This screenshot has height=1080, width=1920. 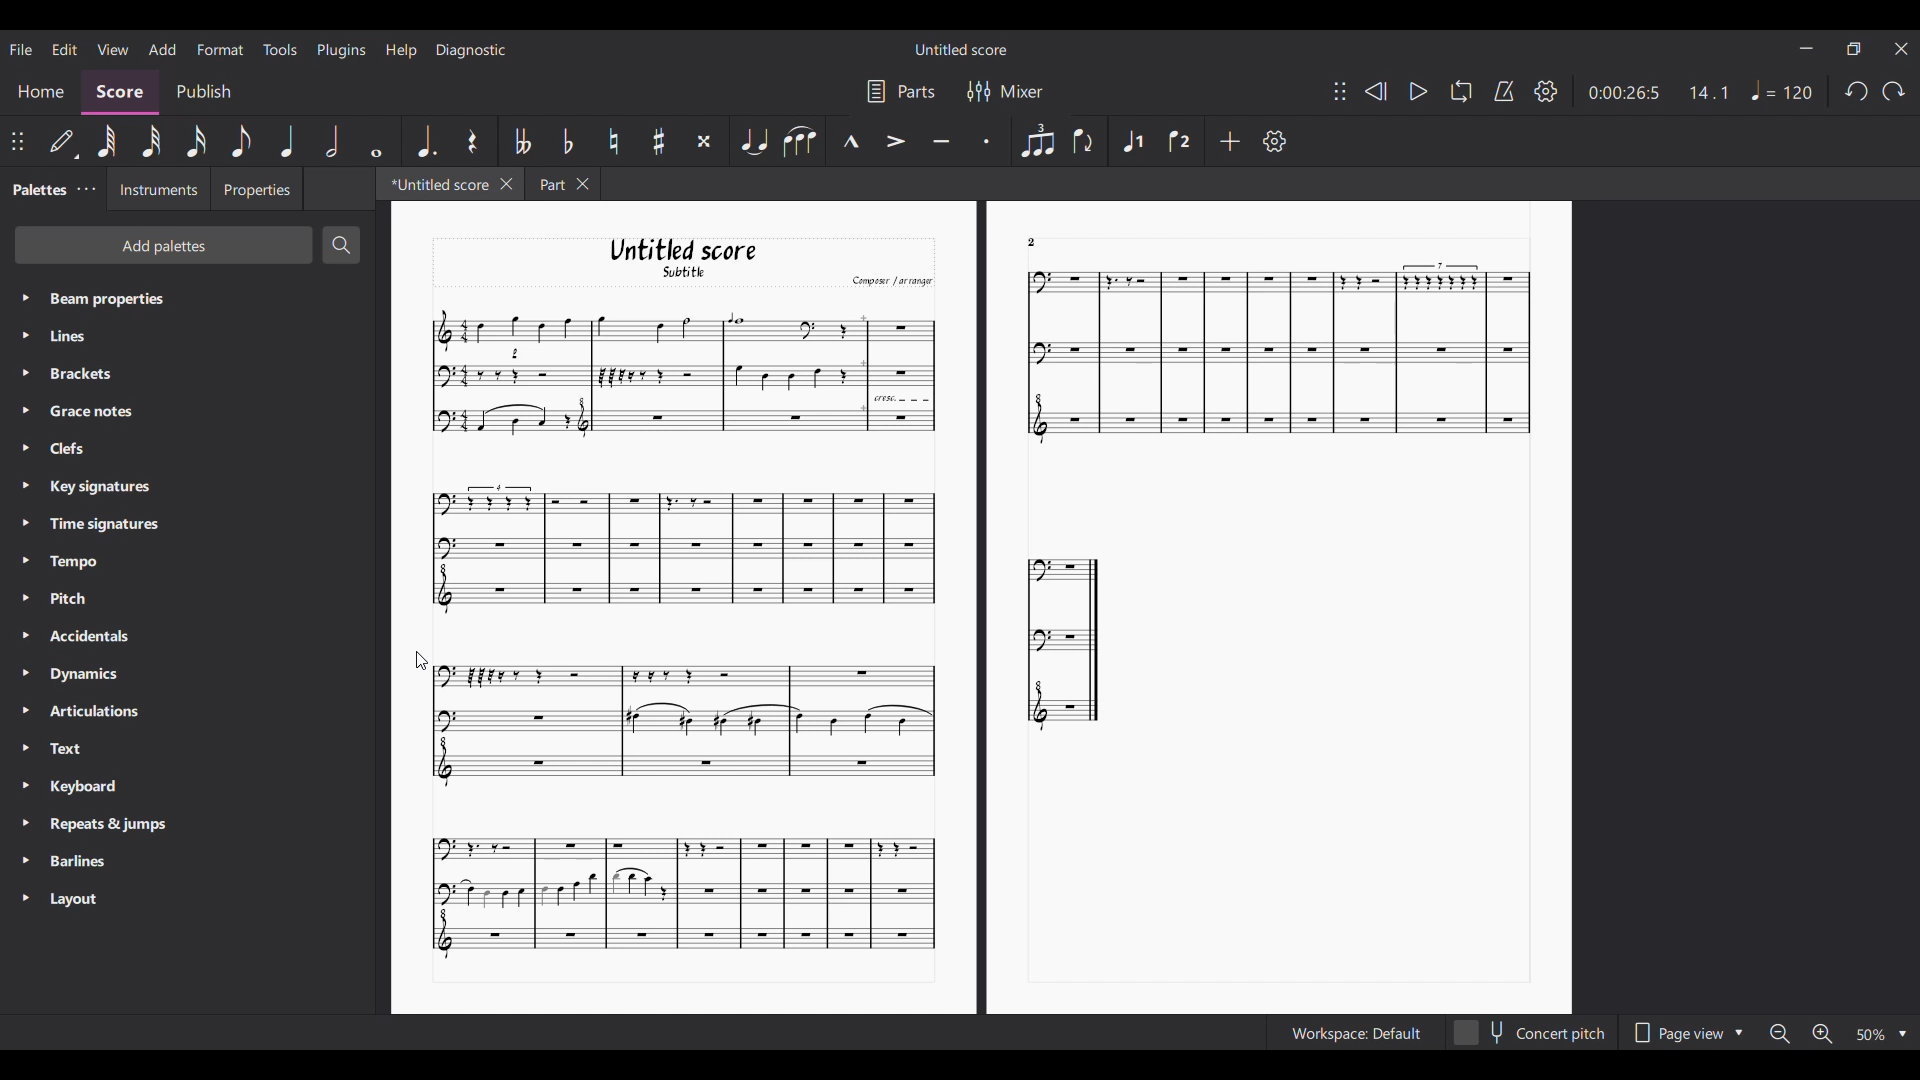 I want to click on Rest, so click(x=475, y=141).